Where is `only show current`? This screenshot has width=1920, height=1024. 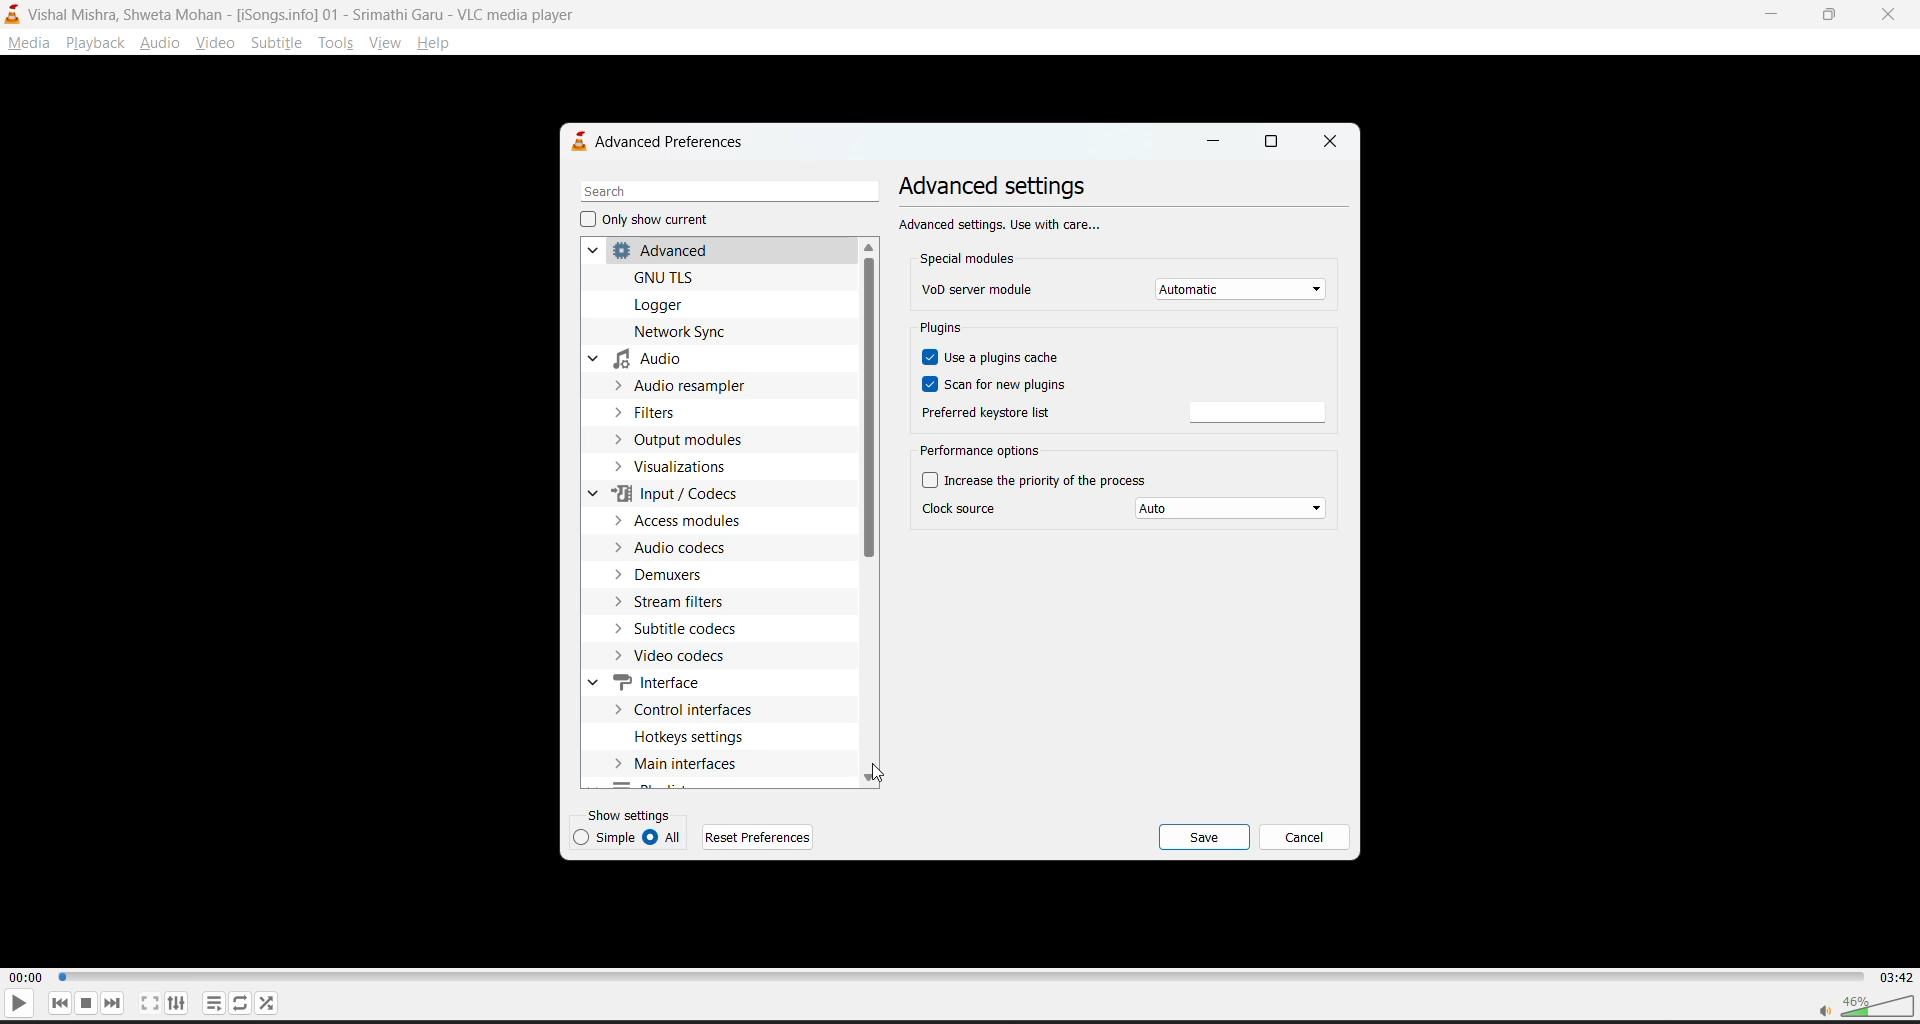 only show current is located at coordinates (650, 223).